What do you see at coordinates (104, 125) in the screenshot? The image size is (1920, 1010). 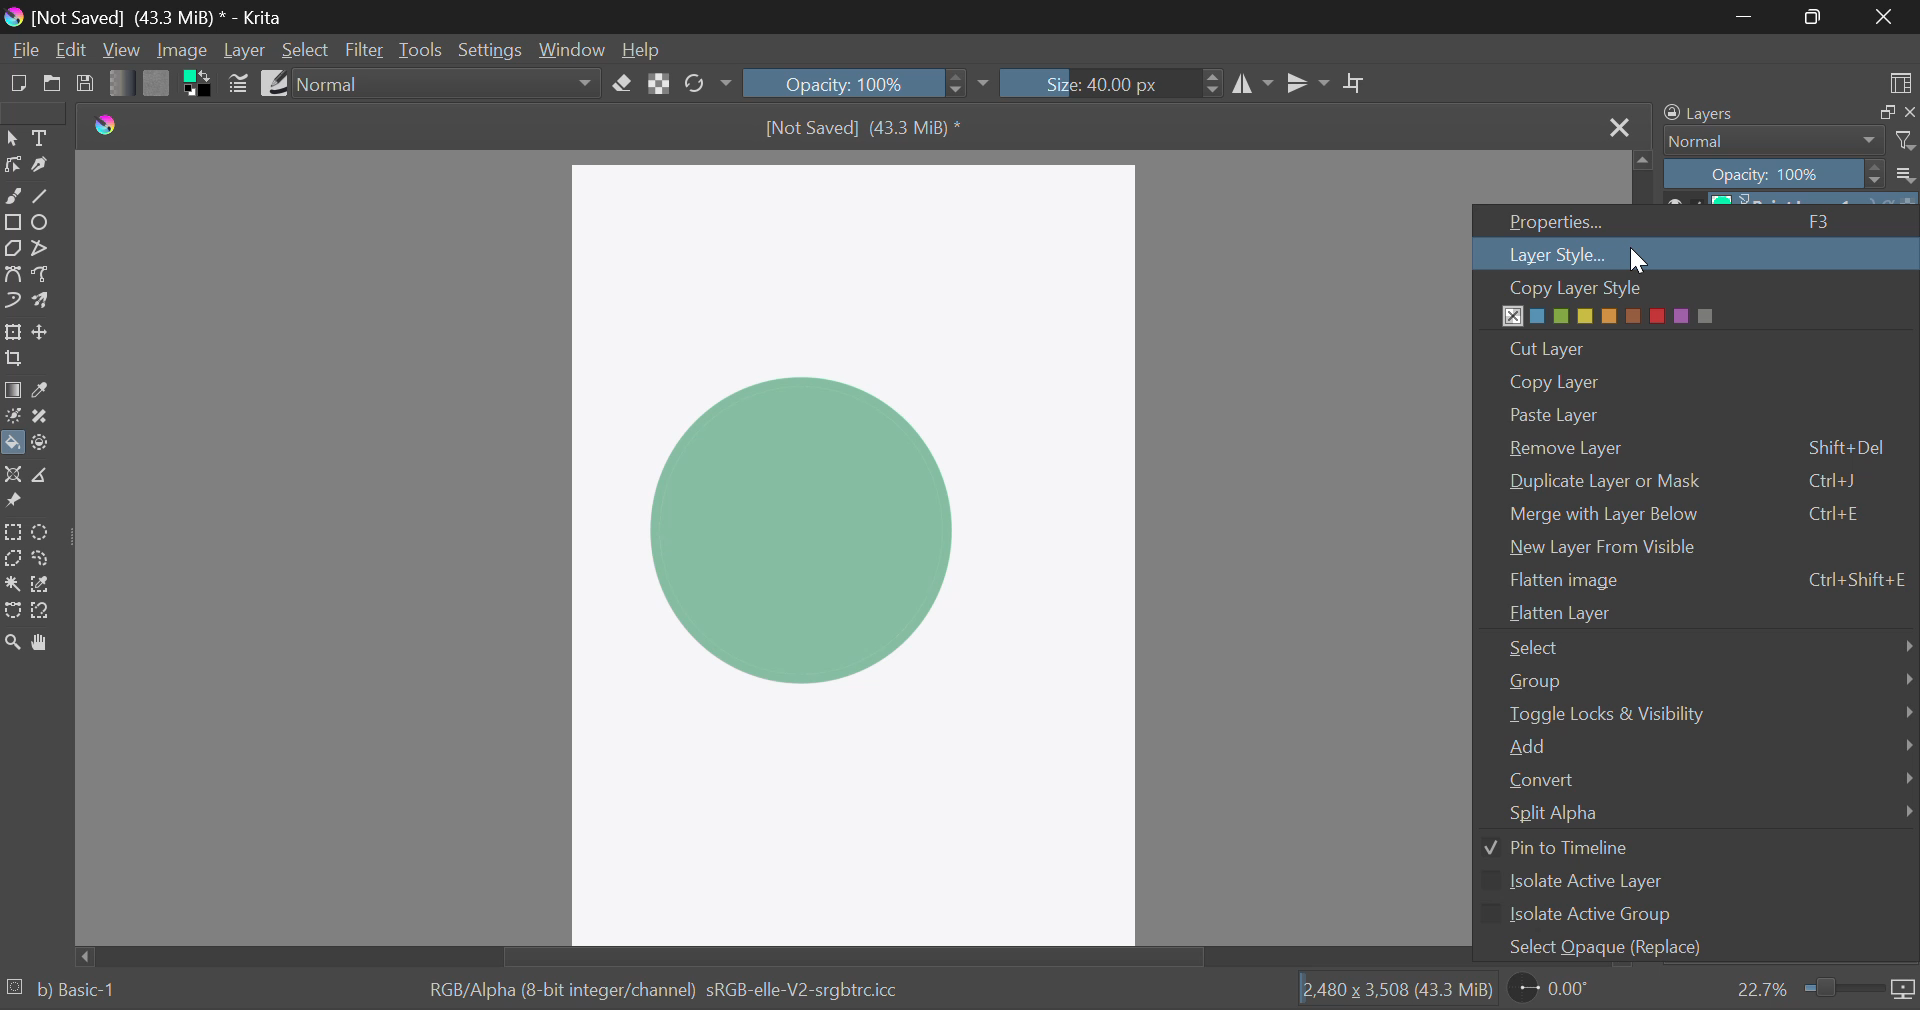 I see `logo` at bounding box center [104, 125].